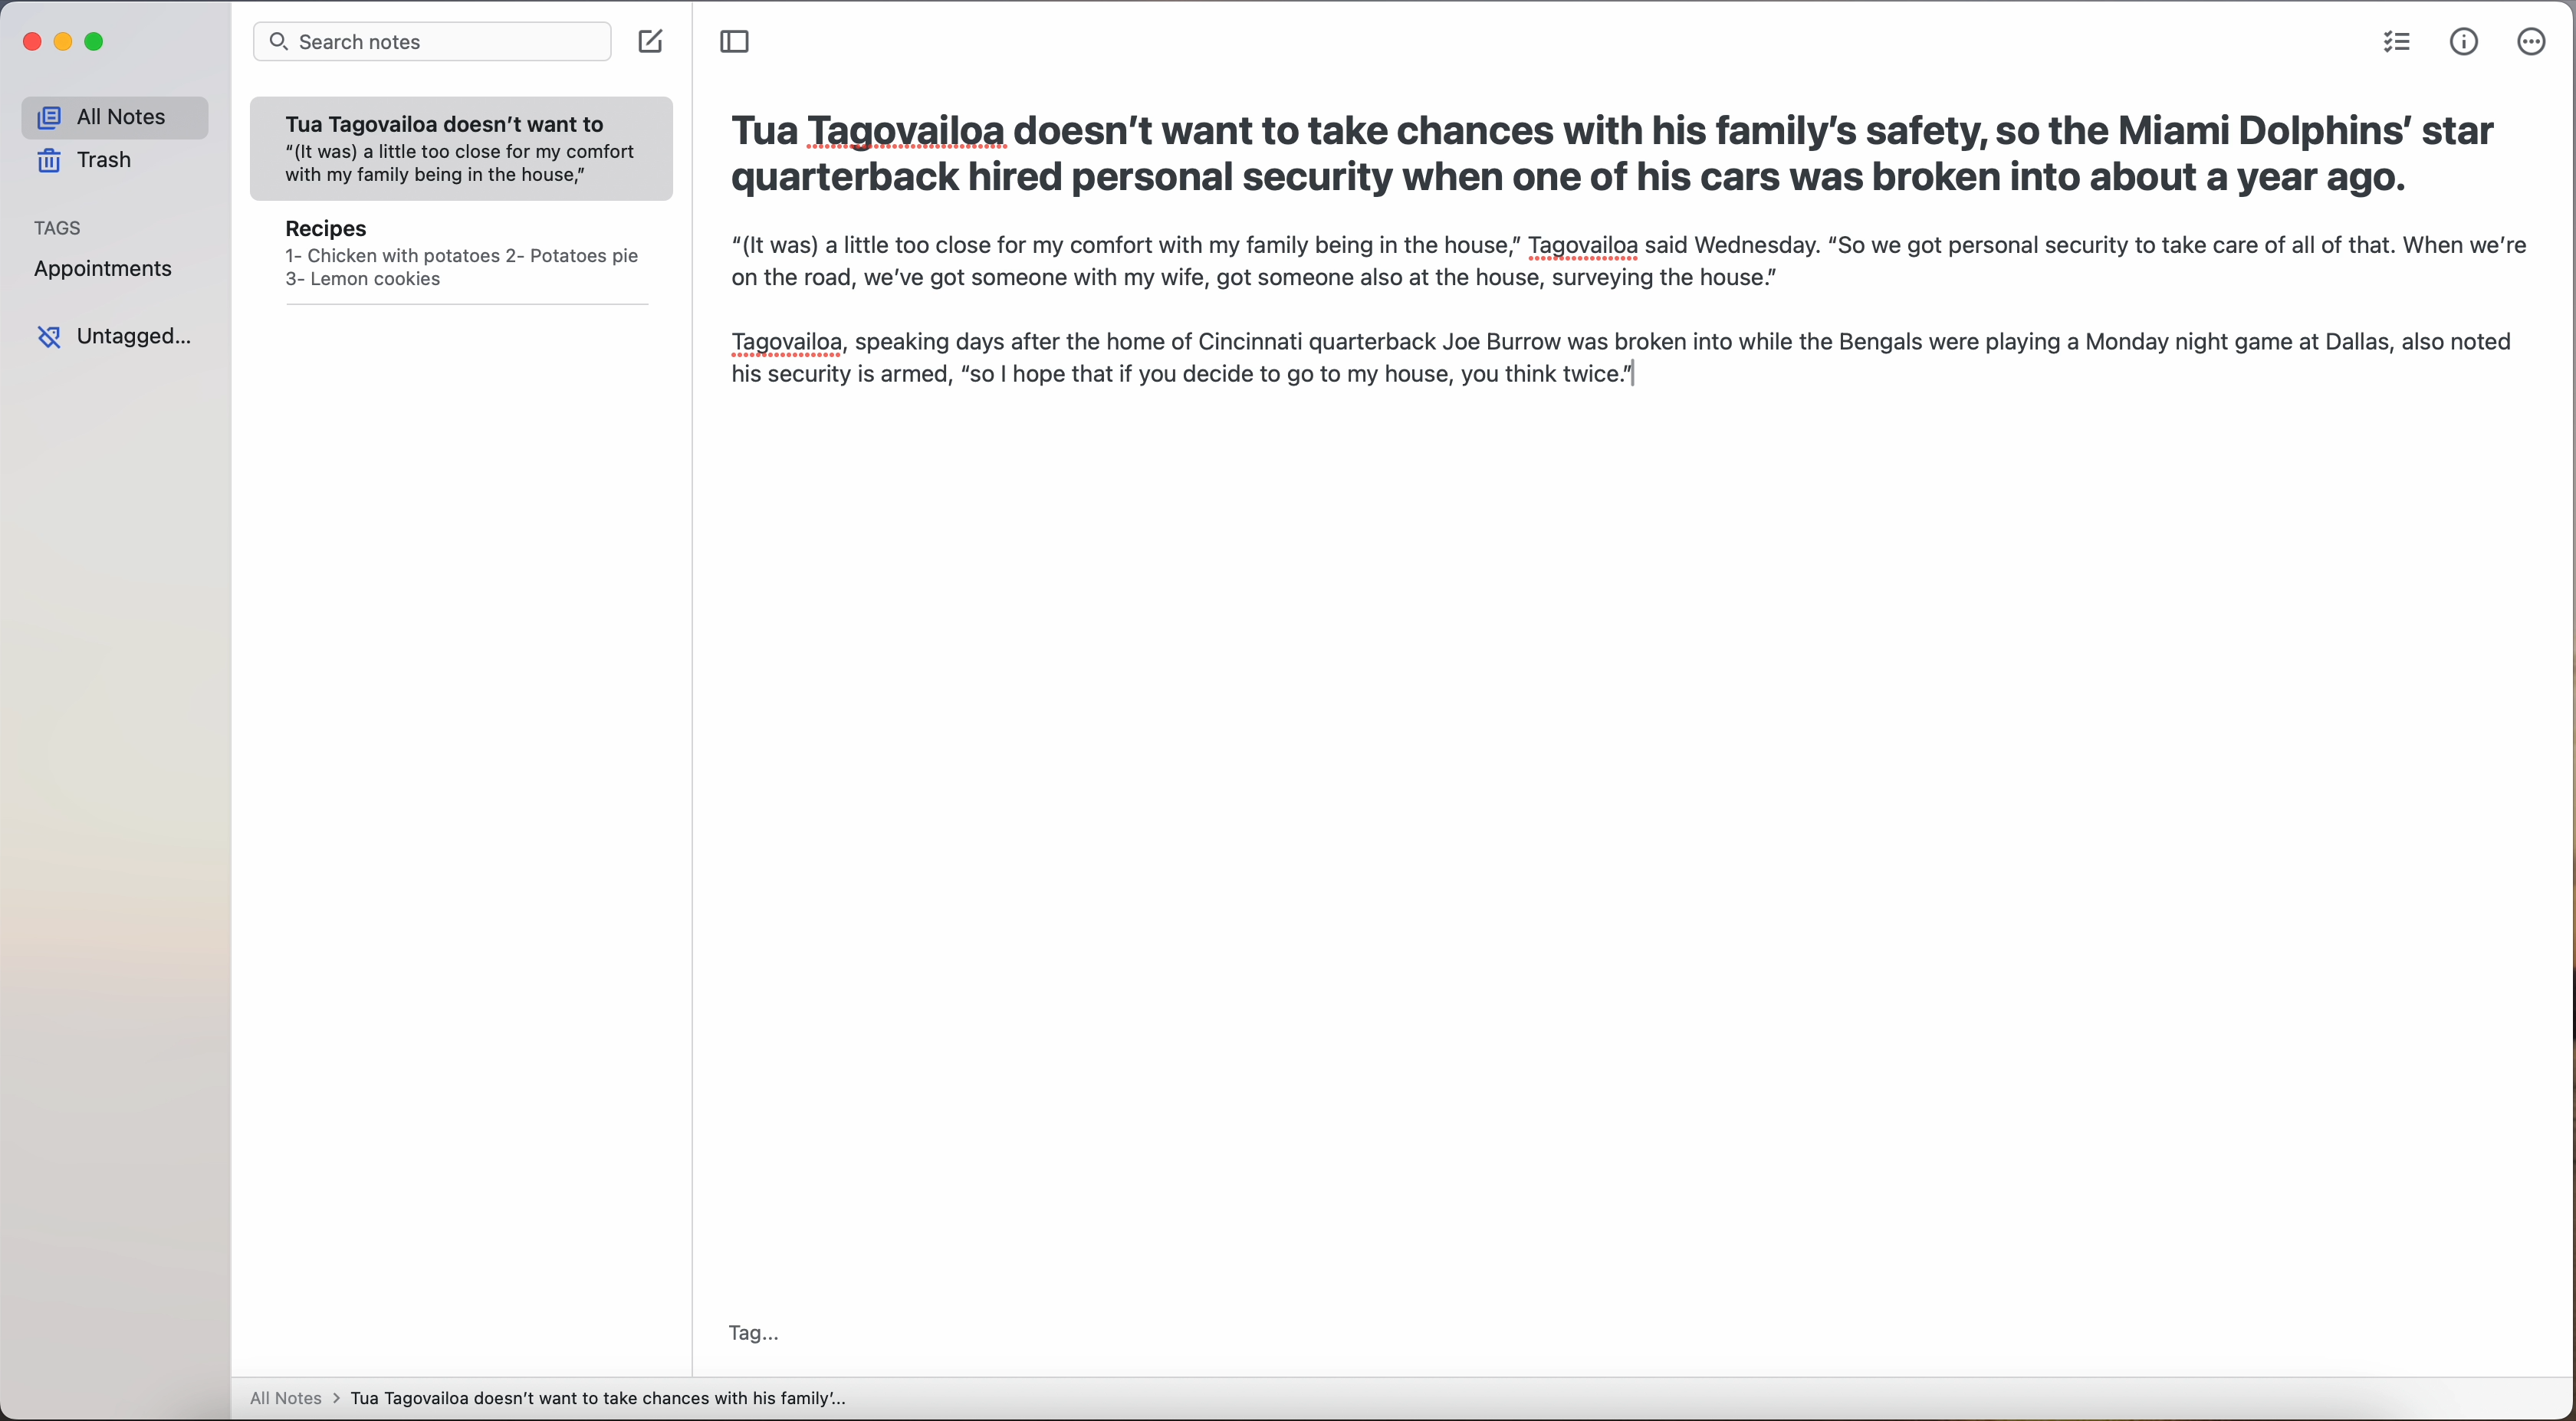 This screenshot has height=1421, width=2576. Describe the element at coordinates (1619, 154) in the screenshot. I see `Tua Tagovailoa doesn’t want to take chances with his family's safety, so the Miami Dolphins’ star
quarterback hired personal security when one of his cars was broken into about a year ago.` at that location.